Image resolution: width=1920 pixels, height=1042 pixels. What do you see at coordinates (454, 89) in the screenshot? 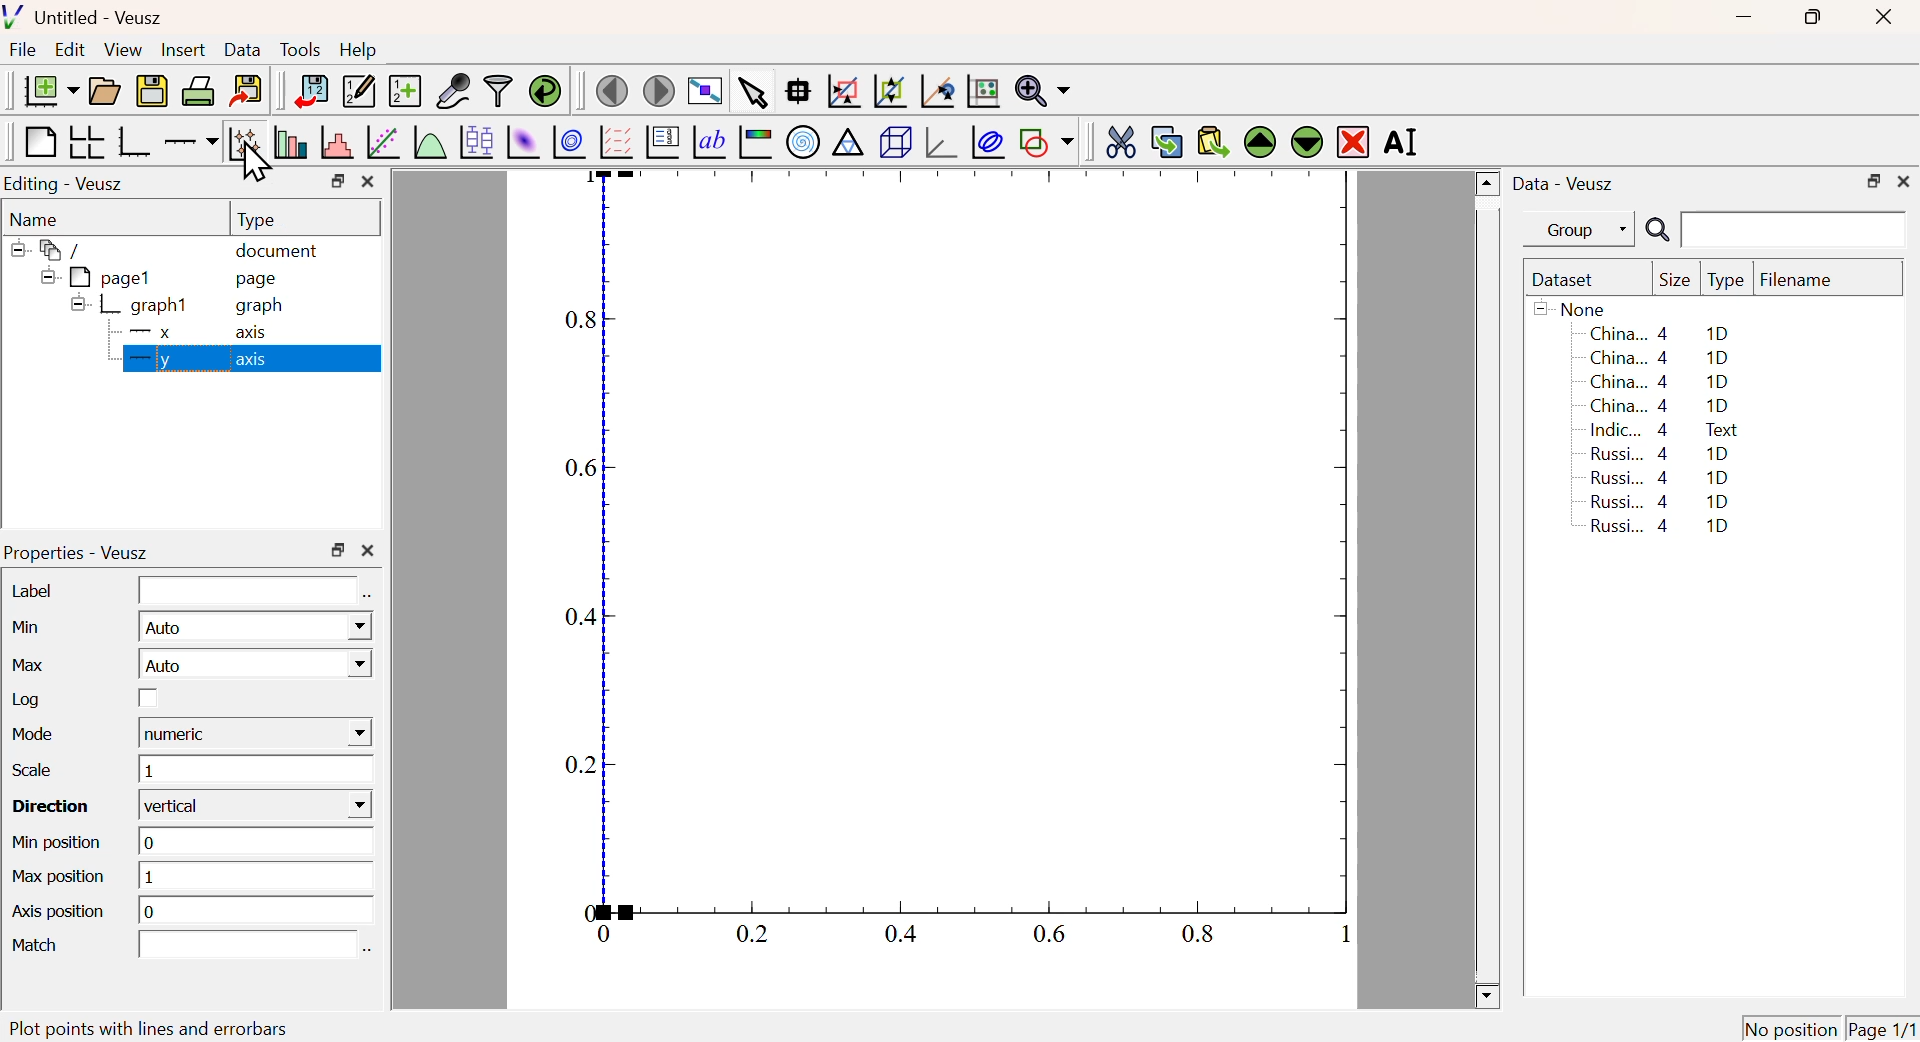
I see `Capture Remote Data` at bounding box center [454, 89].